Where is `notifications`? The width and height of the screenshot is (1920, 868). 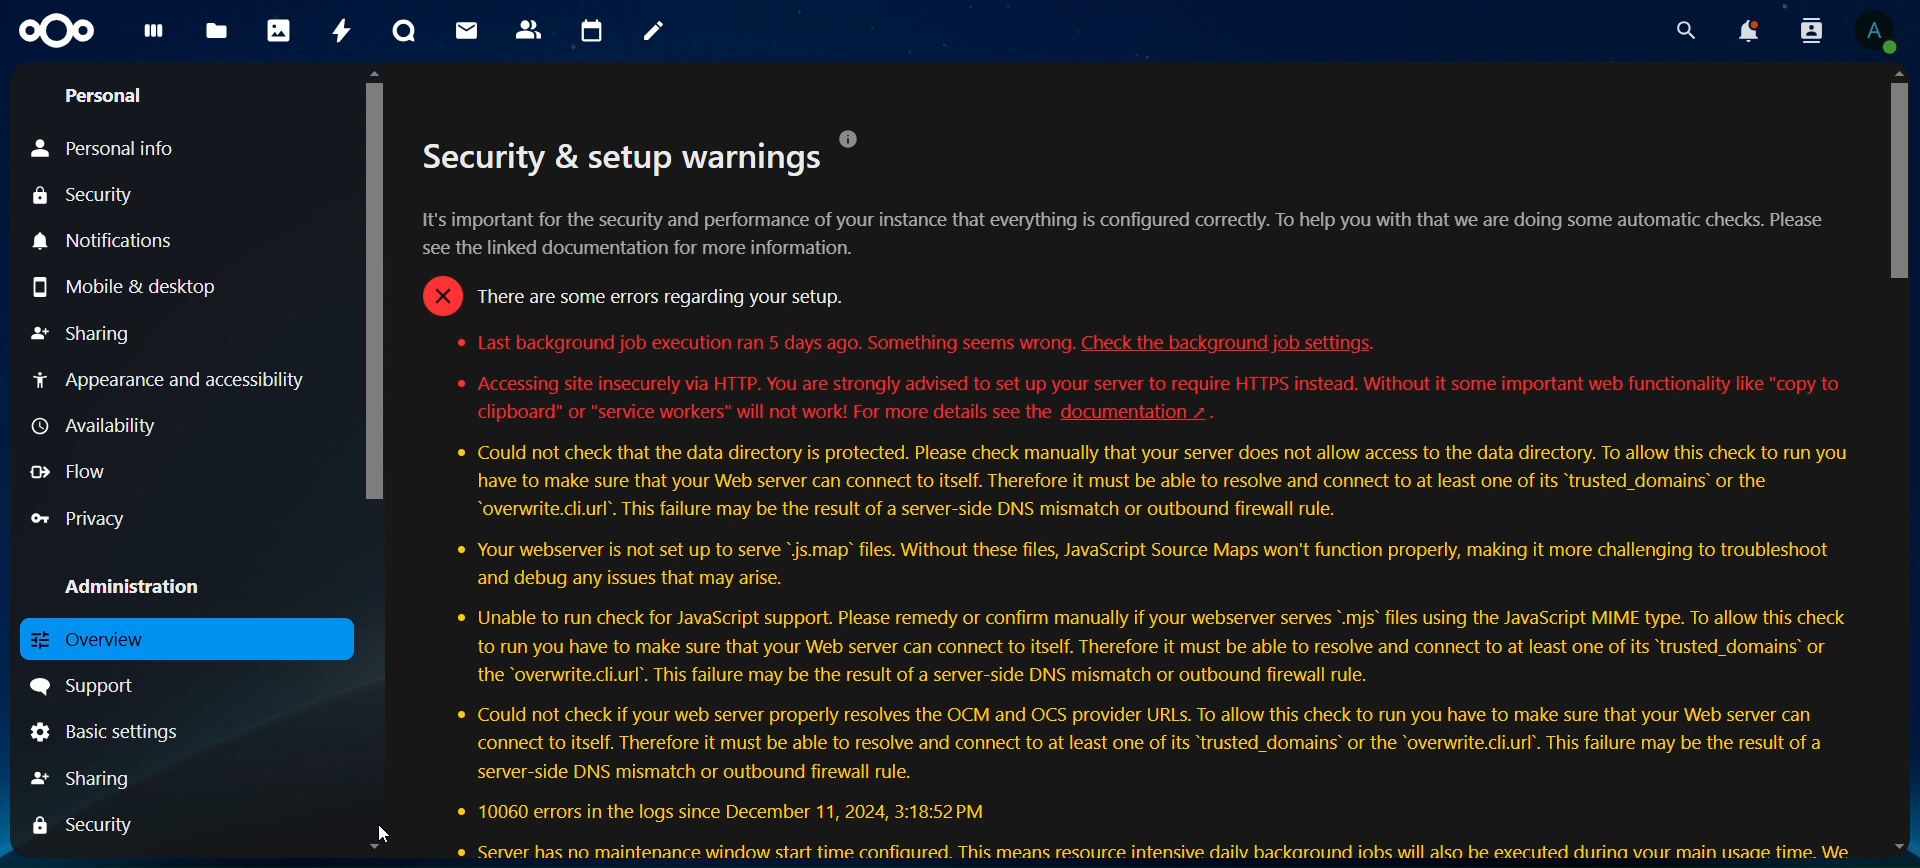
notifications is located at coordinates (130, 241).